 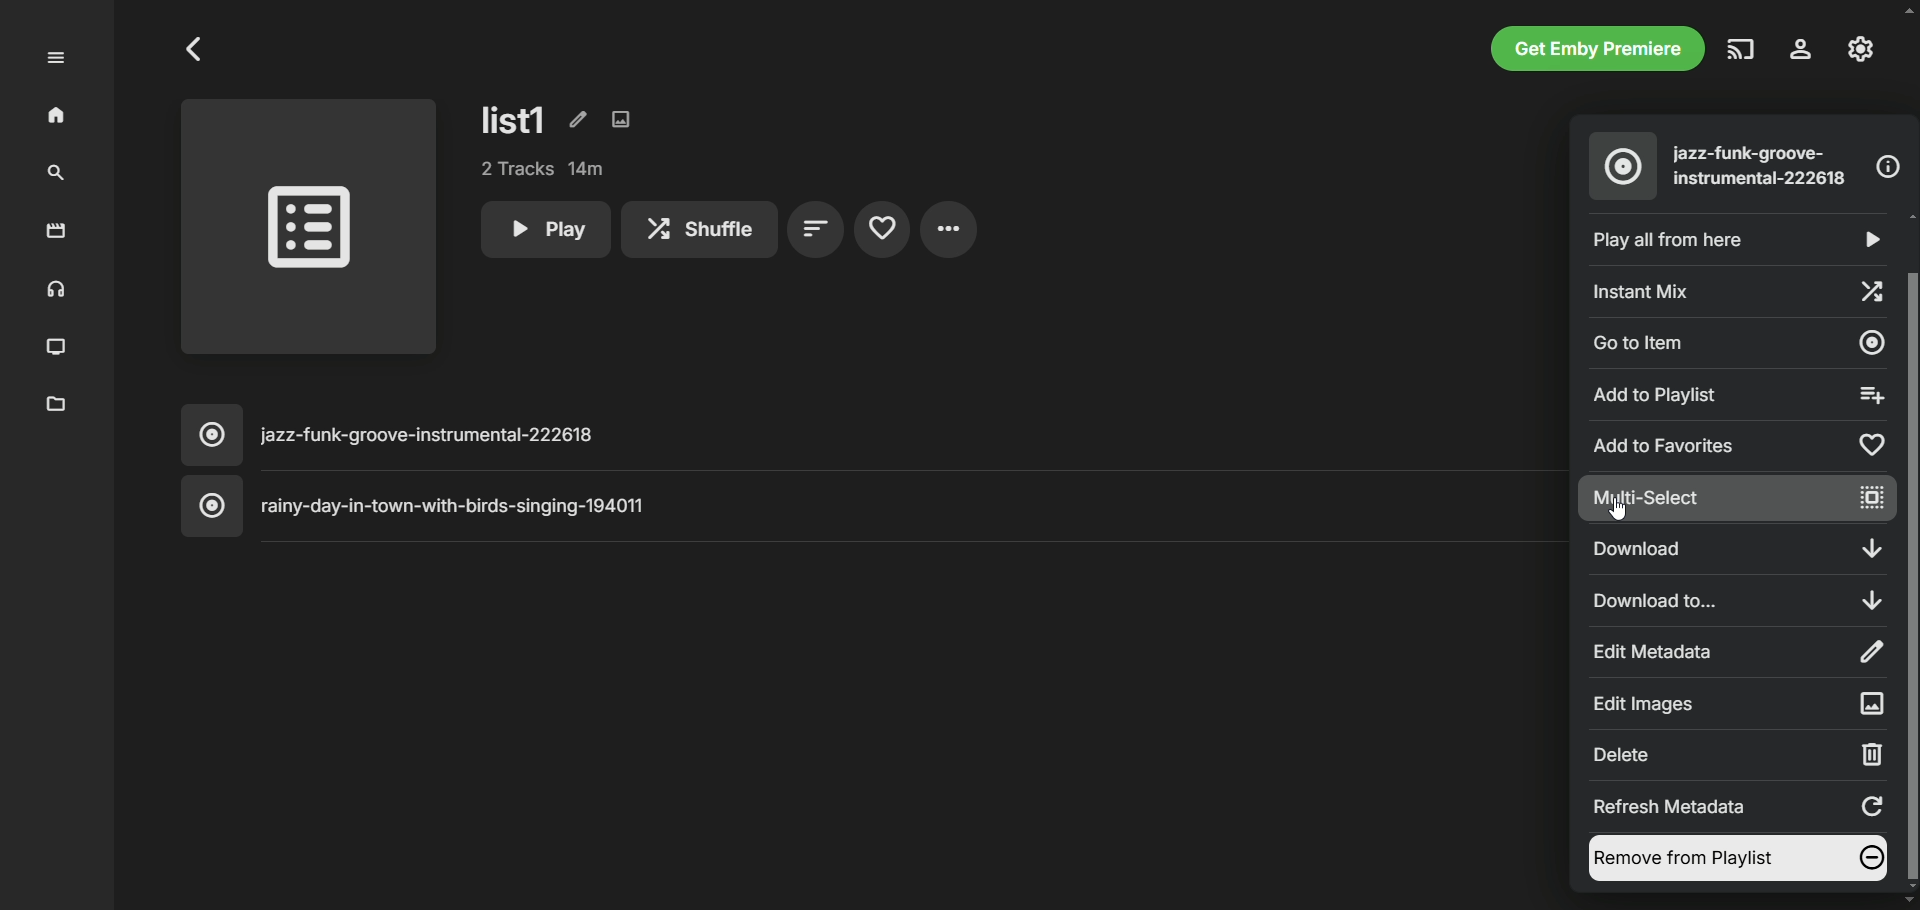 What do you see at coordinates (58, 116) in the screenshot?
I see `home` at bounding box center [58, 116].